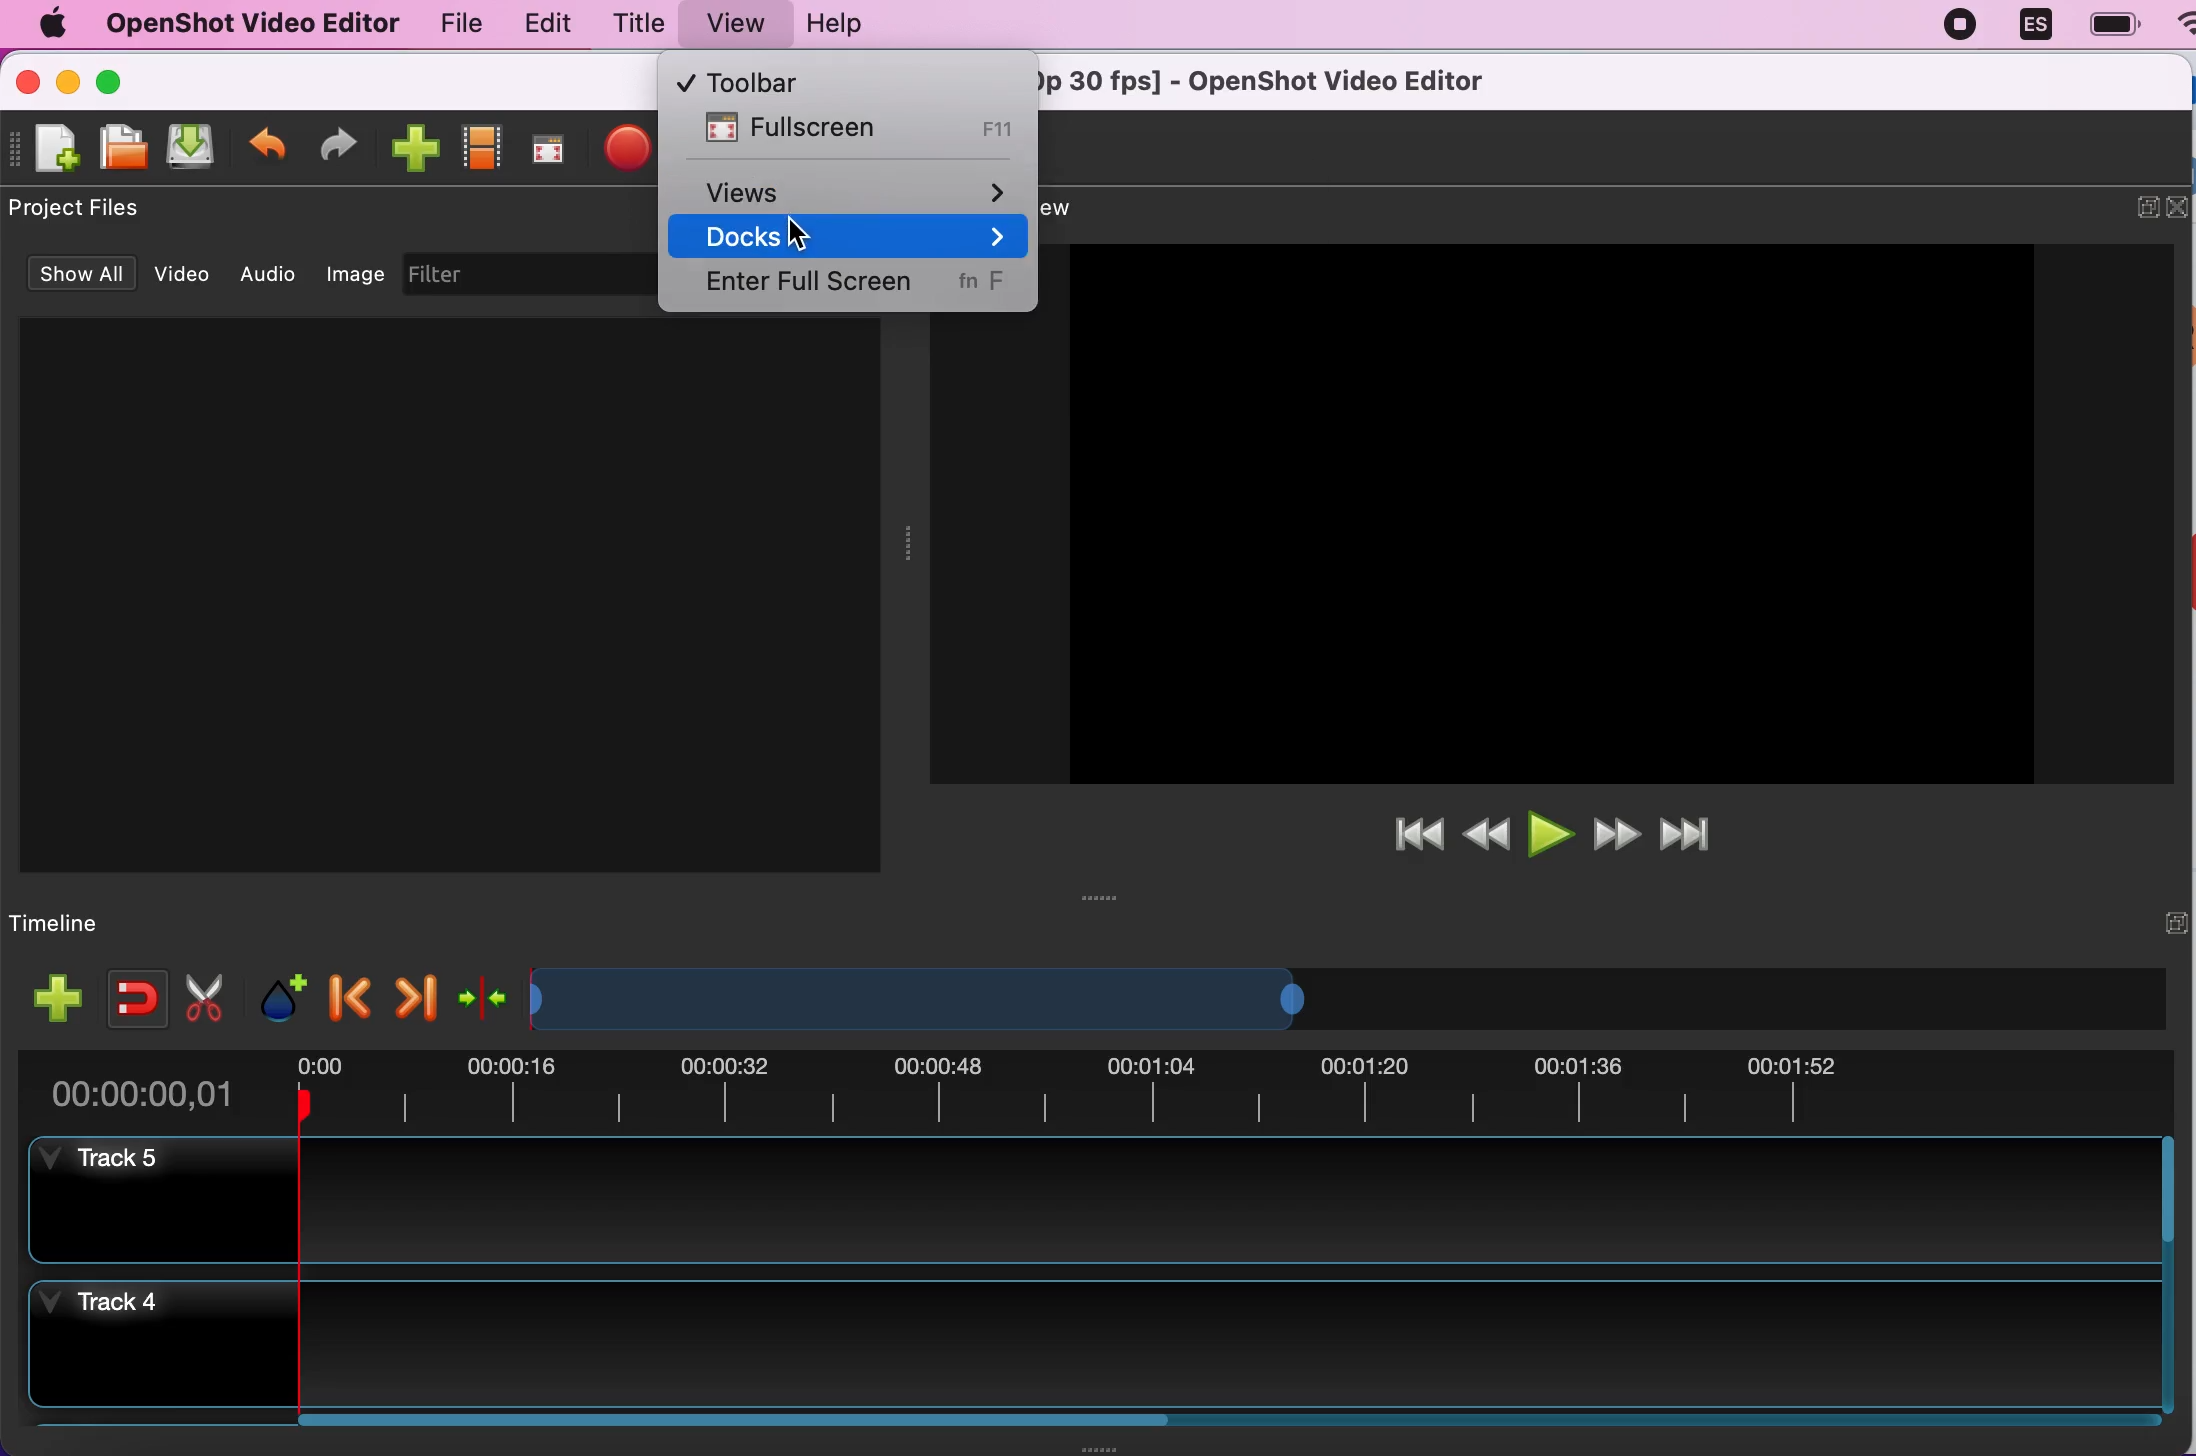 The height and width of the screenshot is (1456, 2196). What do you see at coordinates (47, 157) in the screenshot?
I see `new file` at bounding box center [47, 157].